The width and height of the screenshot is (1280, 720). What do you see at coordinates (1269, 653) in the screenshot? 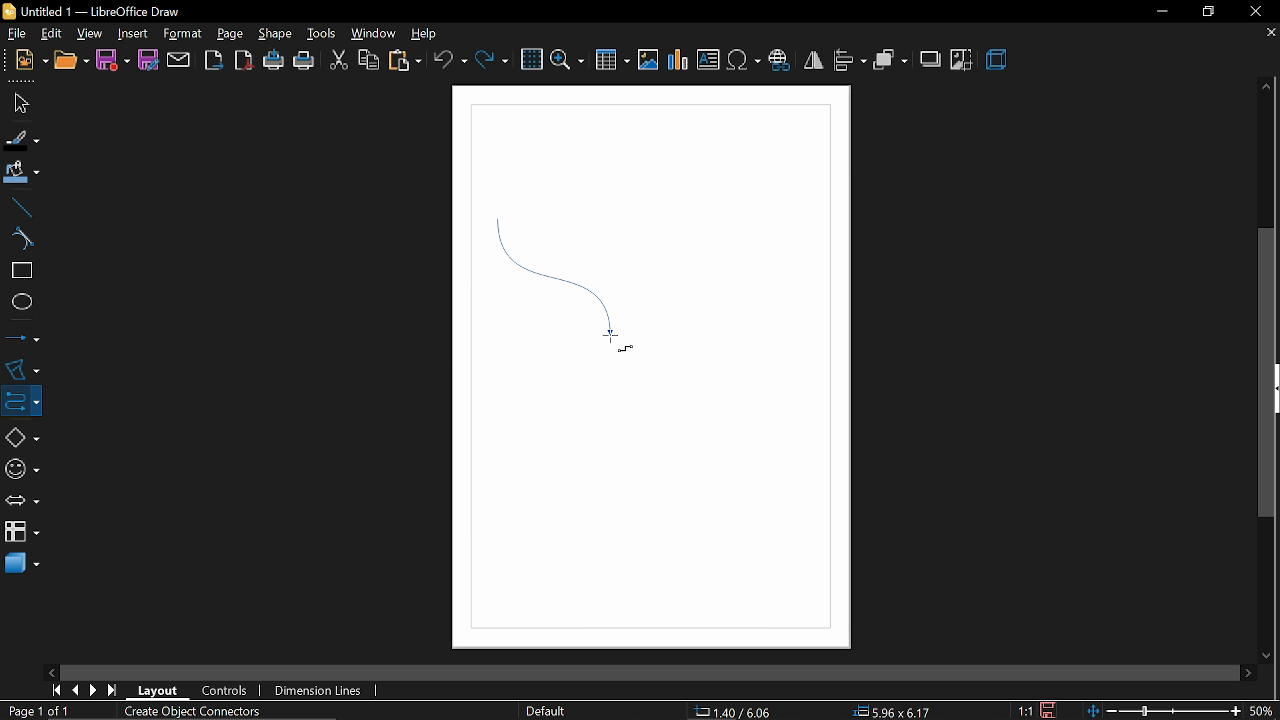
I see `move down` at bounding box center [1269, 653].